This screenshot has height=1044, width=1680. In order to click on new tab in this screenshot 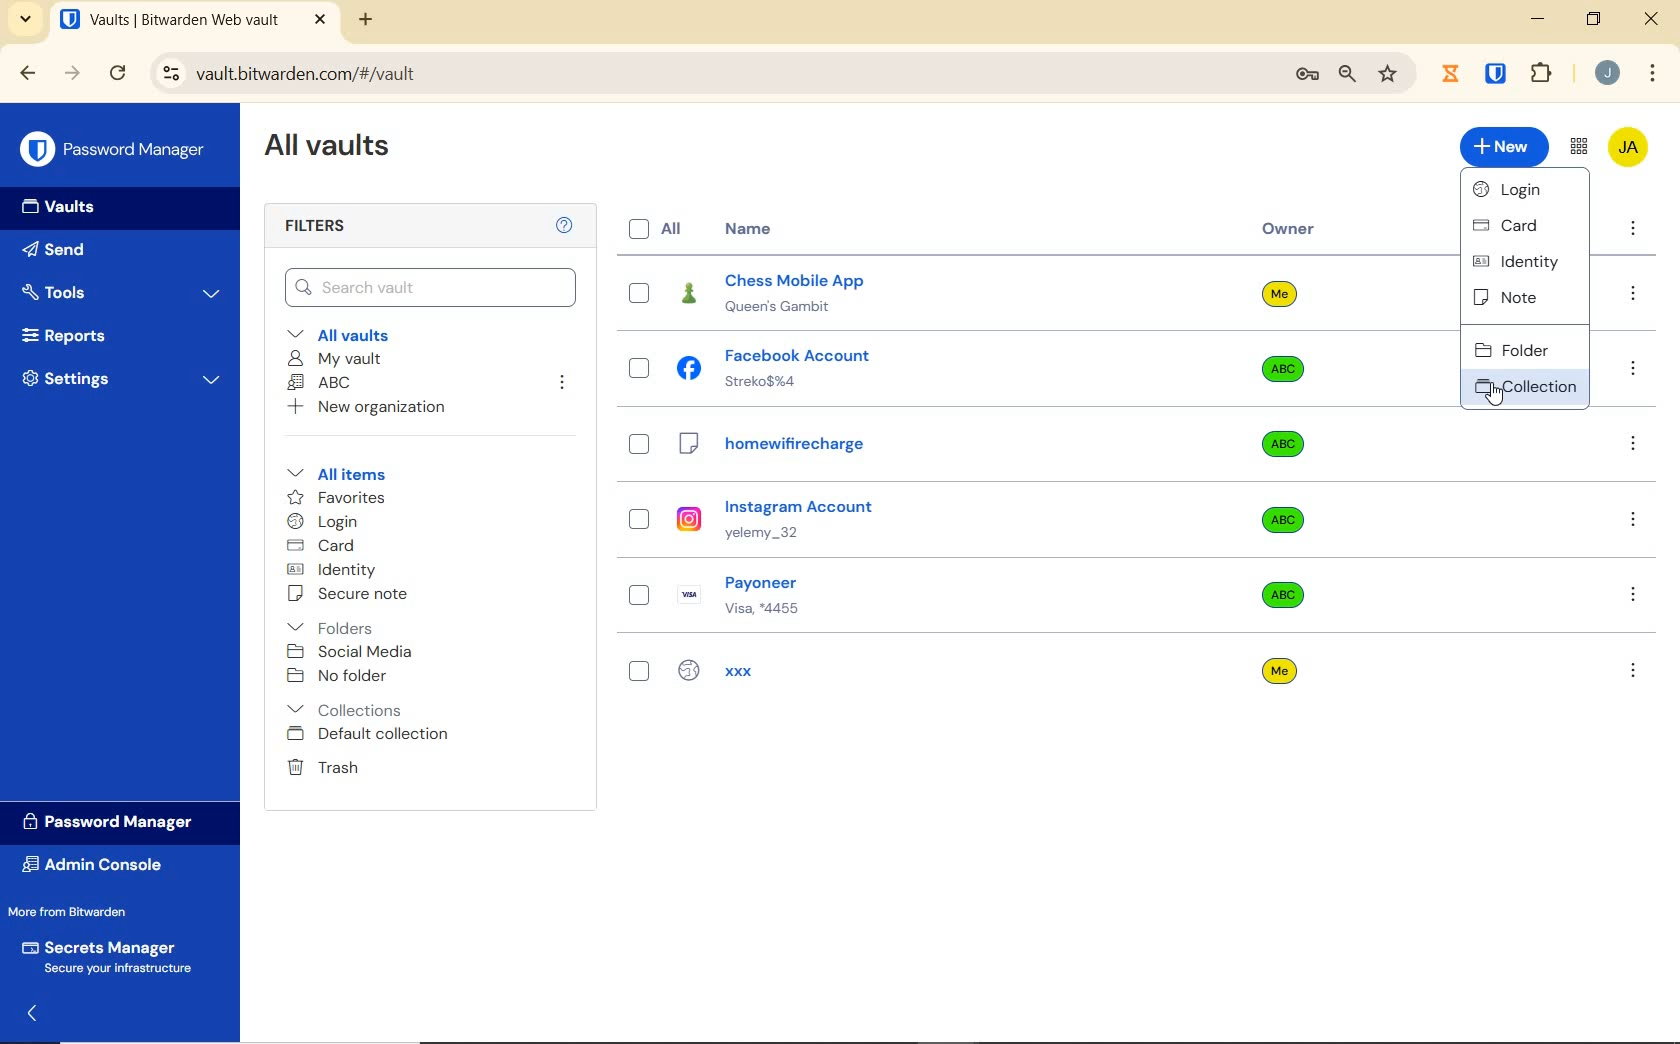, I will do `click(366, 22)`.